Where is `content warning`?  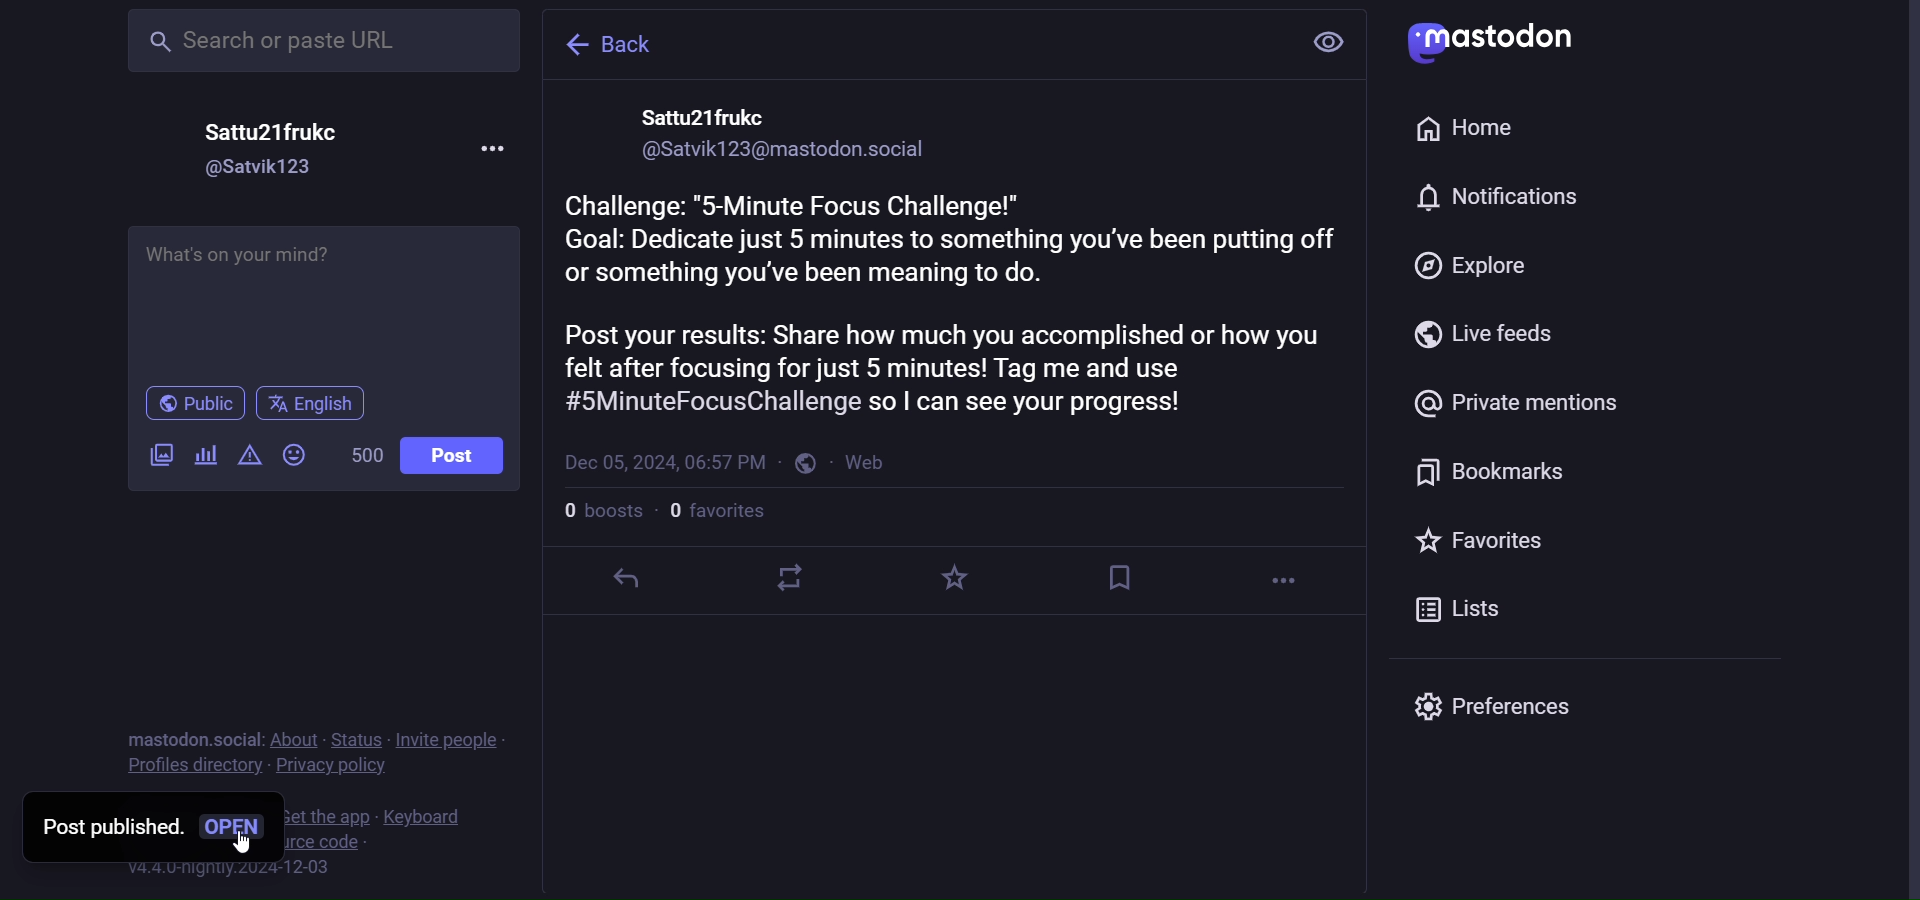 content warning is located at coordinates (253, 455).